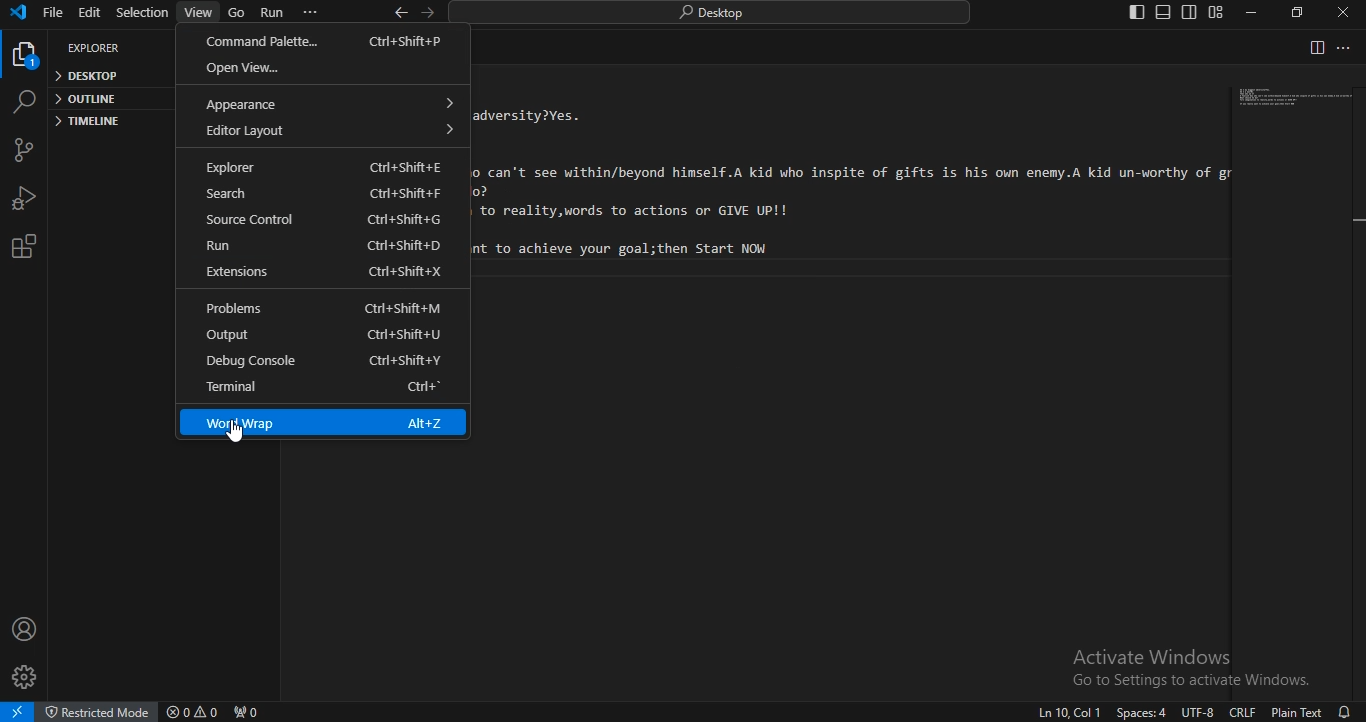  I want to click on search , so click(326, 194).